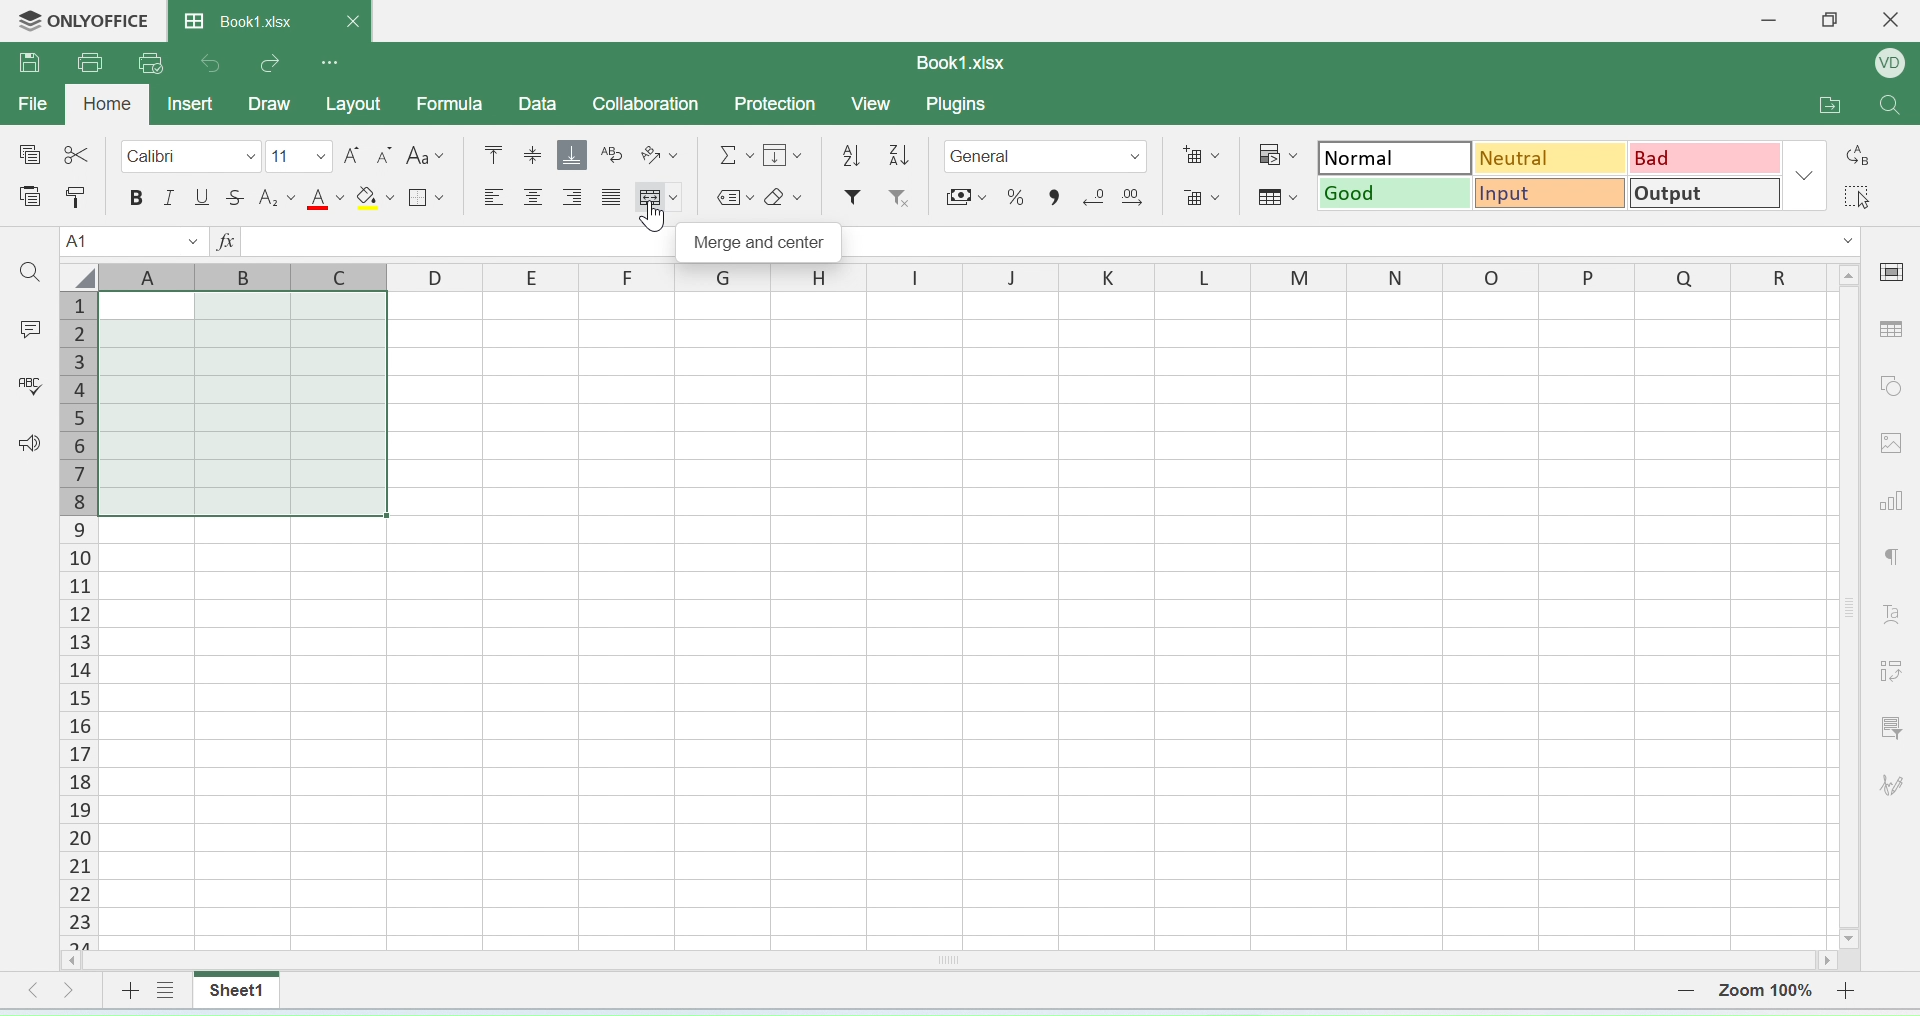 The height and width of the screenshot is (1016, 1920). I want to click on underline, so click(201, 198).